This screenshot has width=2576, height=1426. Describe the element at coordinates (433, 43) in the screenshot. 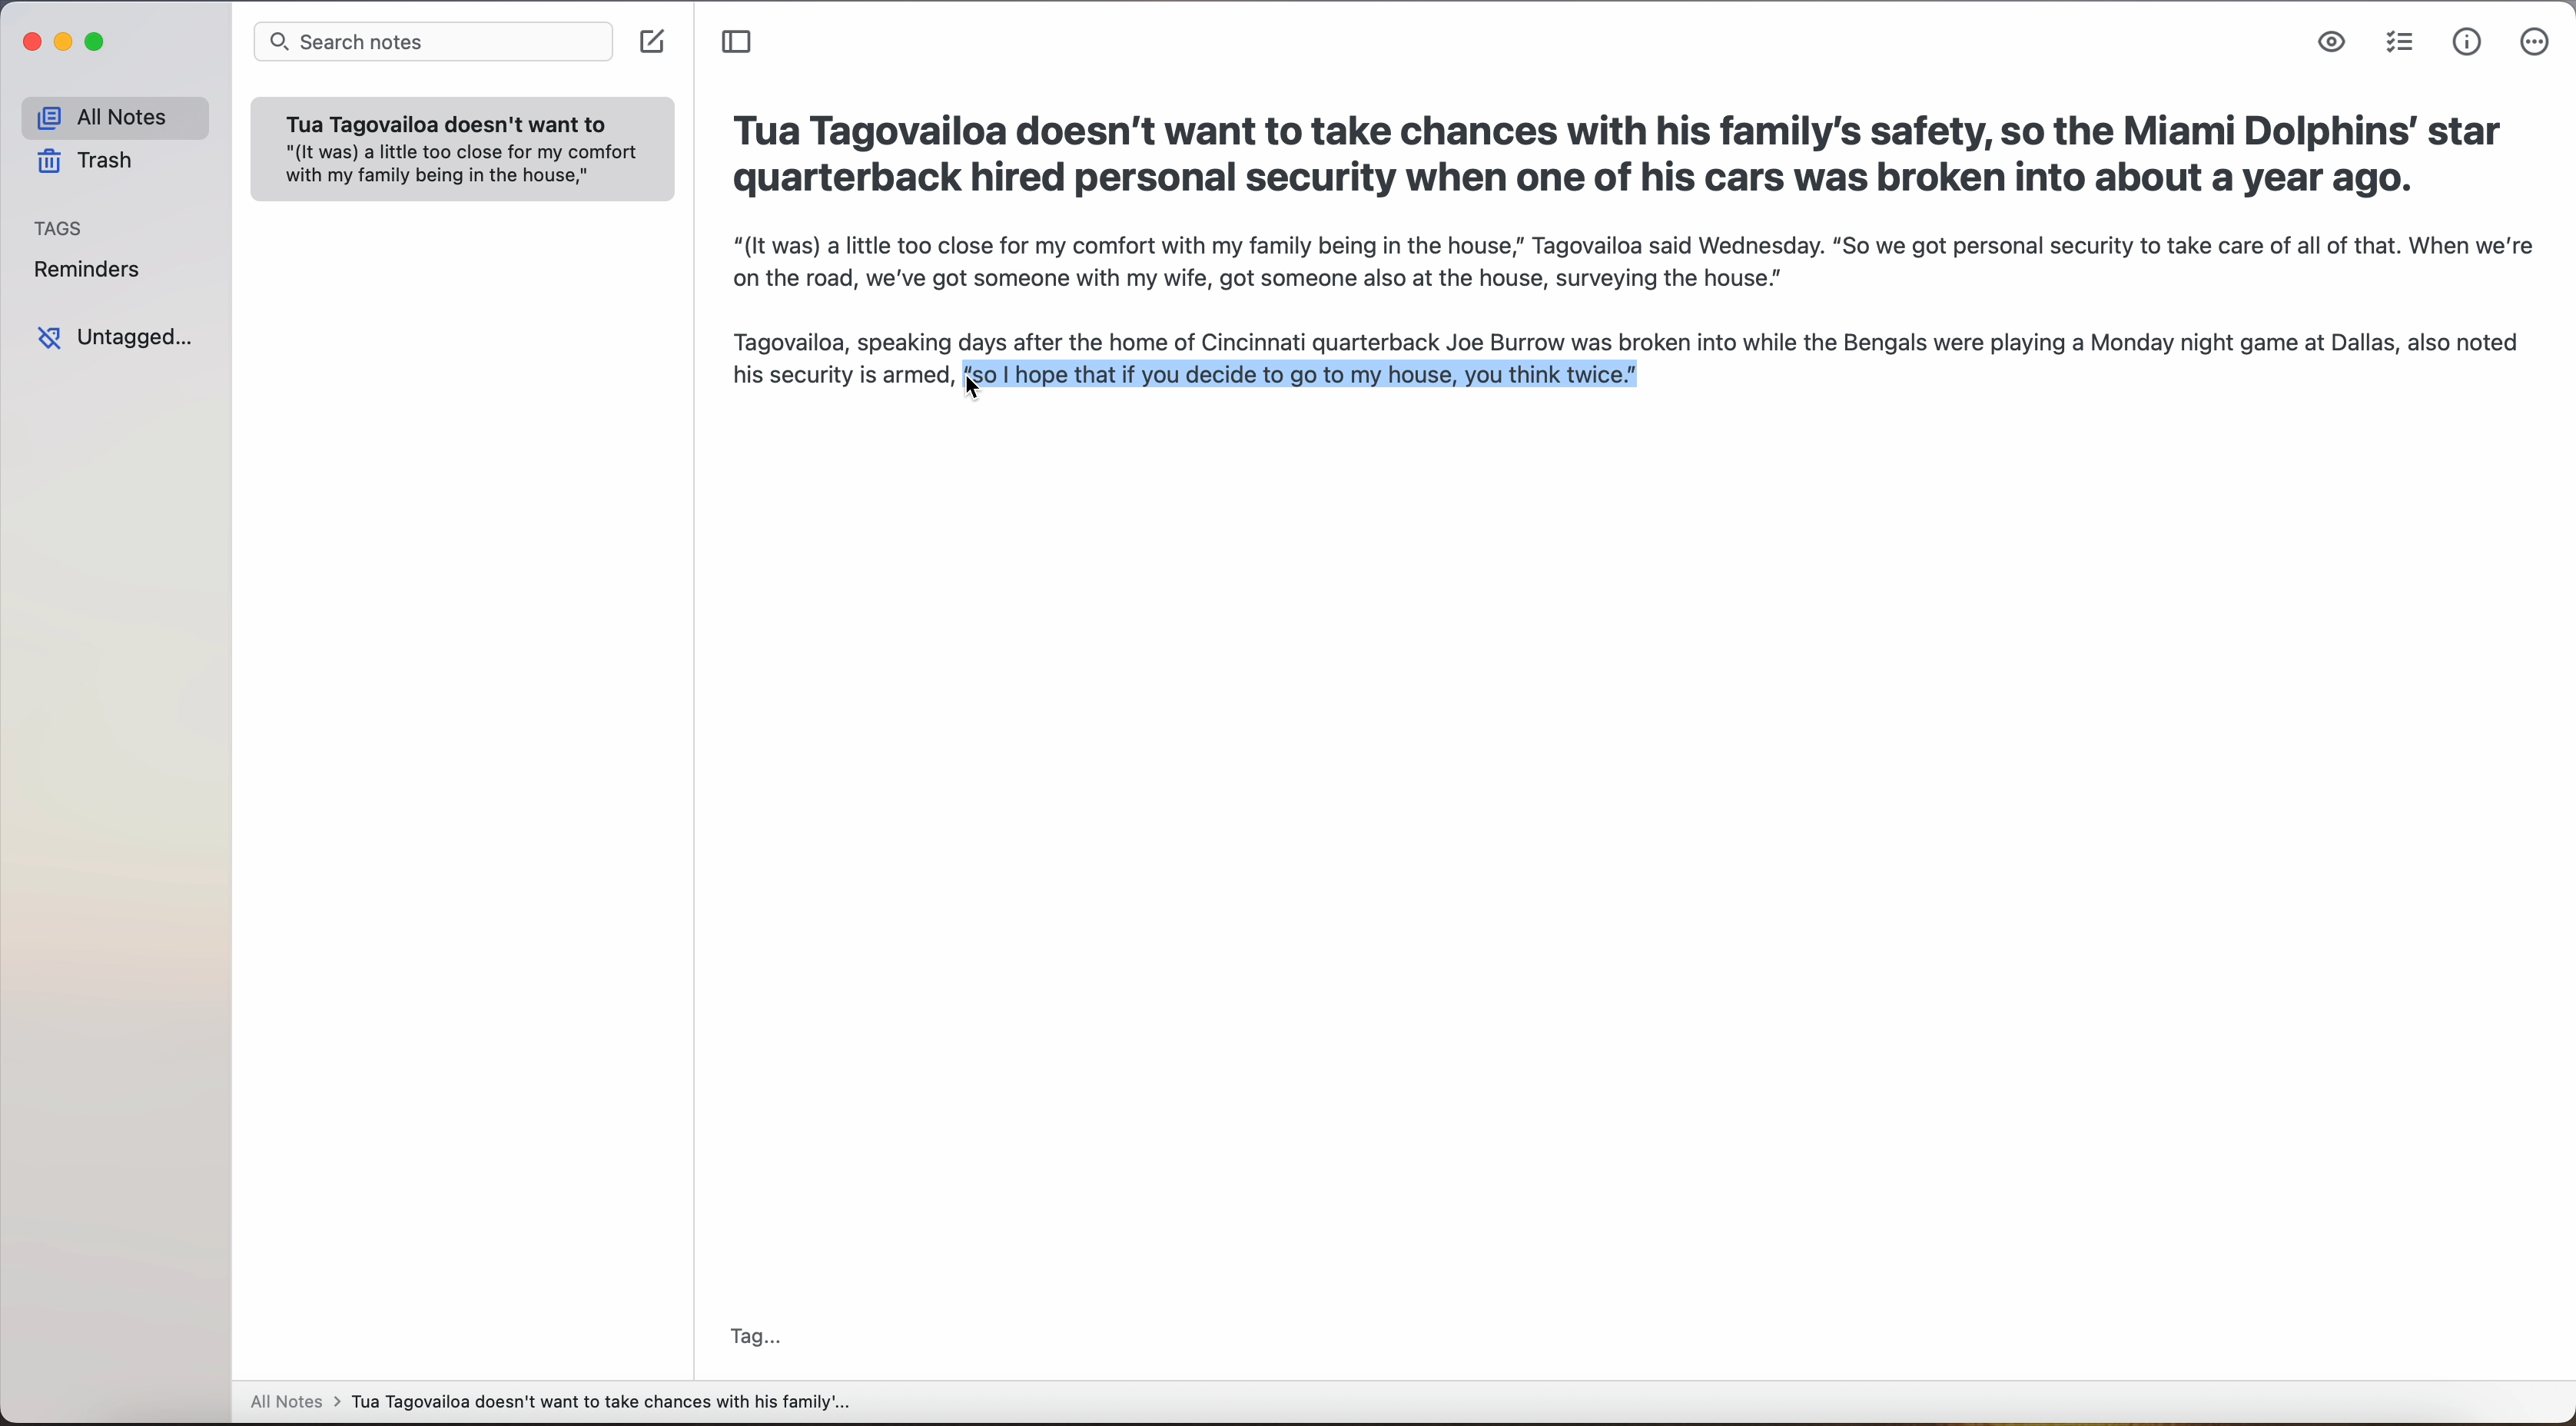

I see `search notes` at that location.